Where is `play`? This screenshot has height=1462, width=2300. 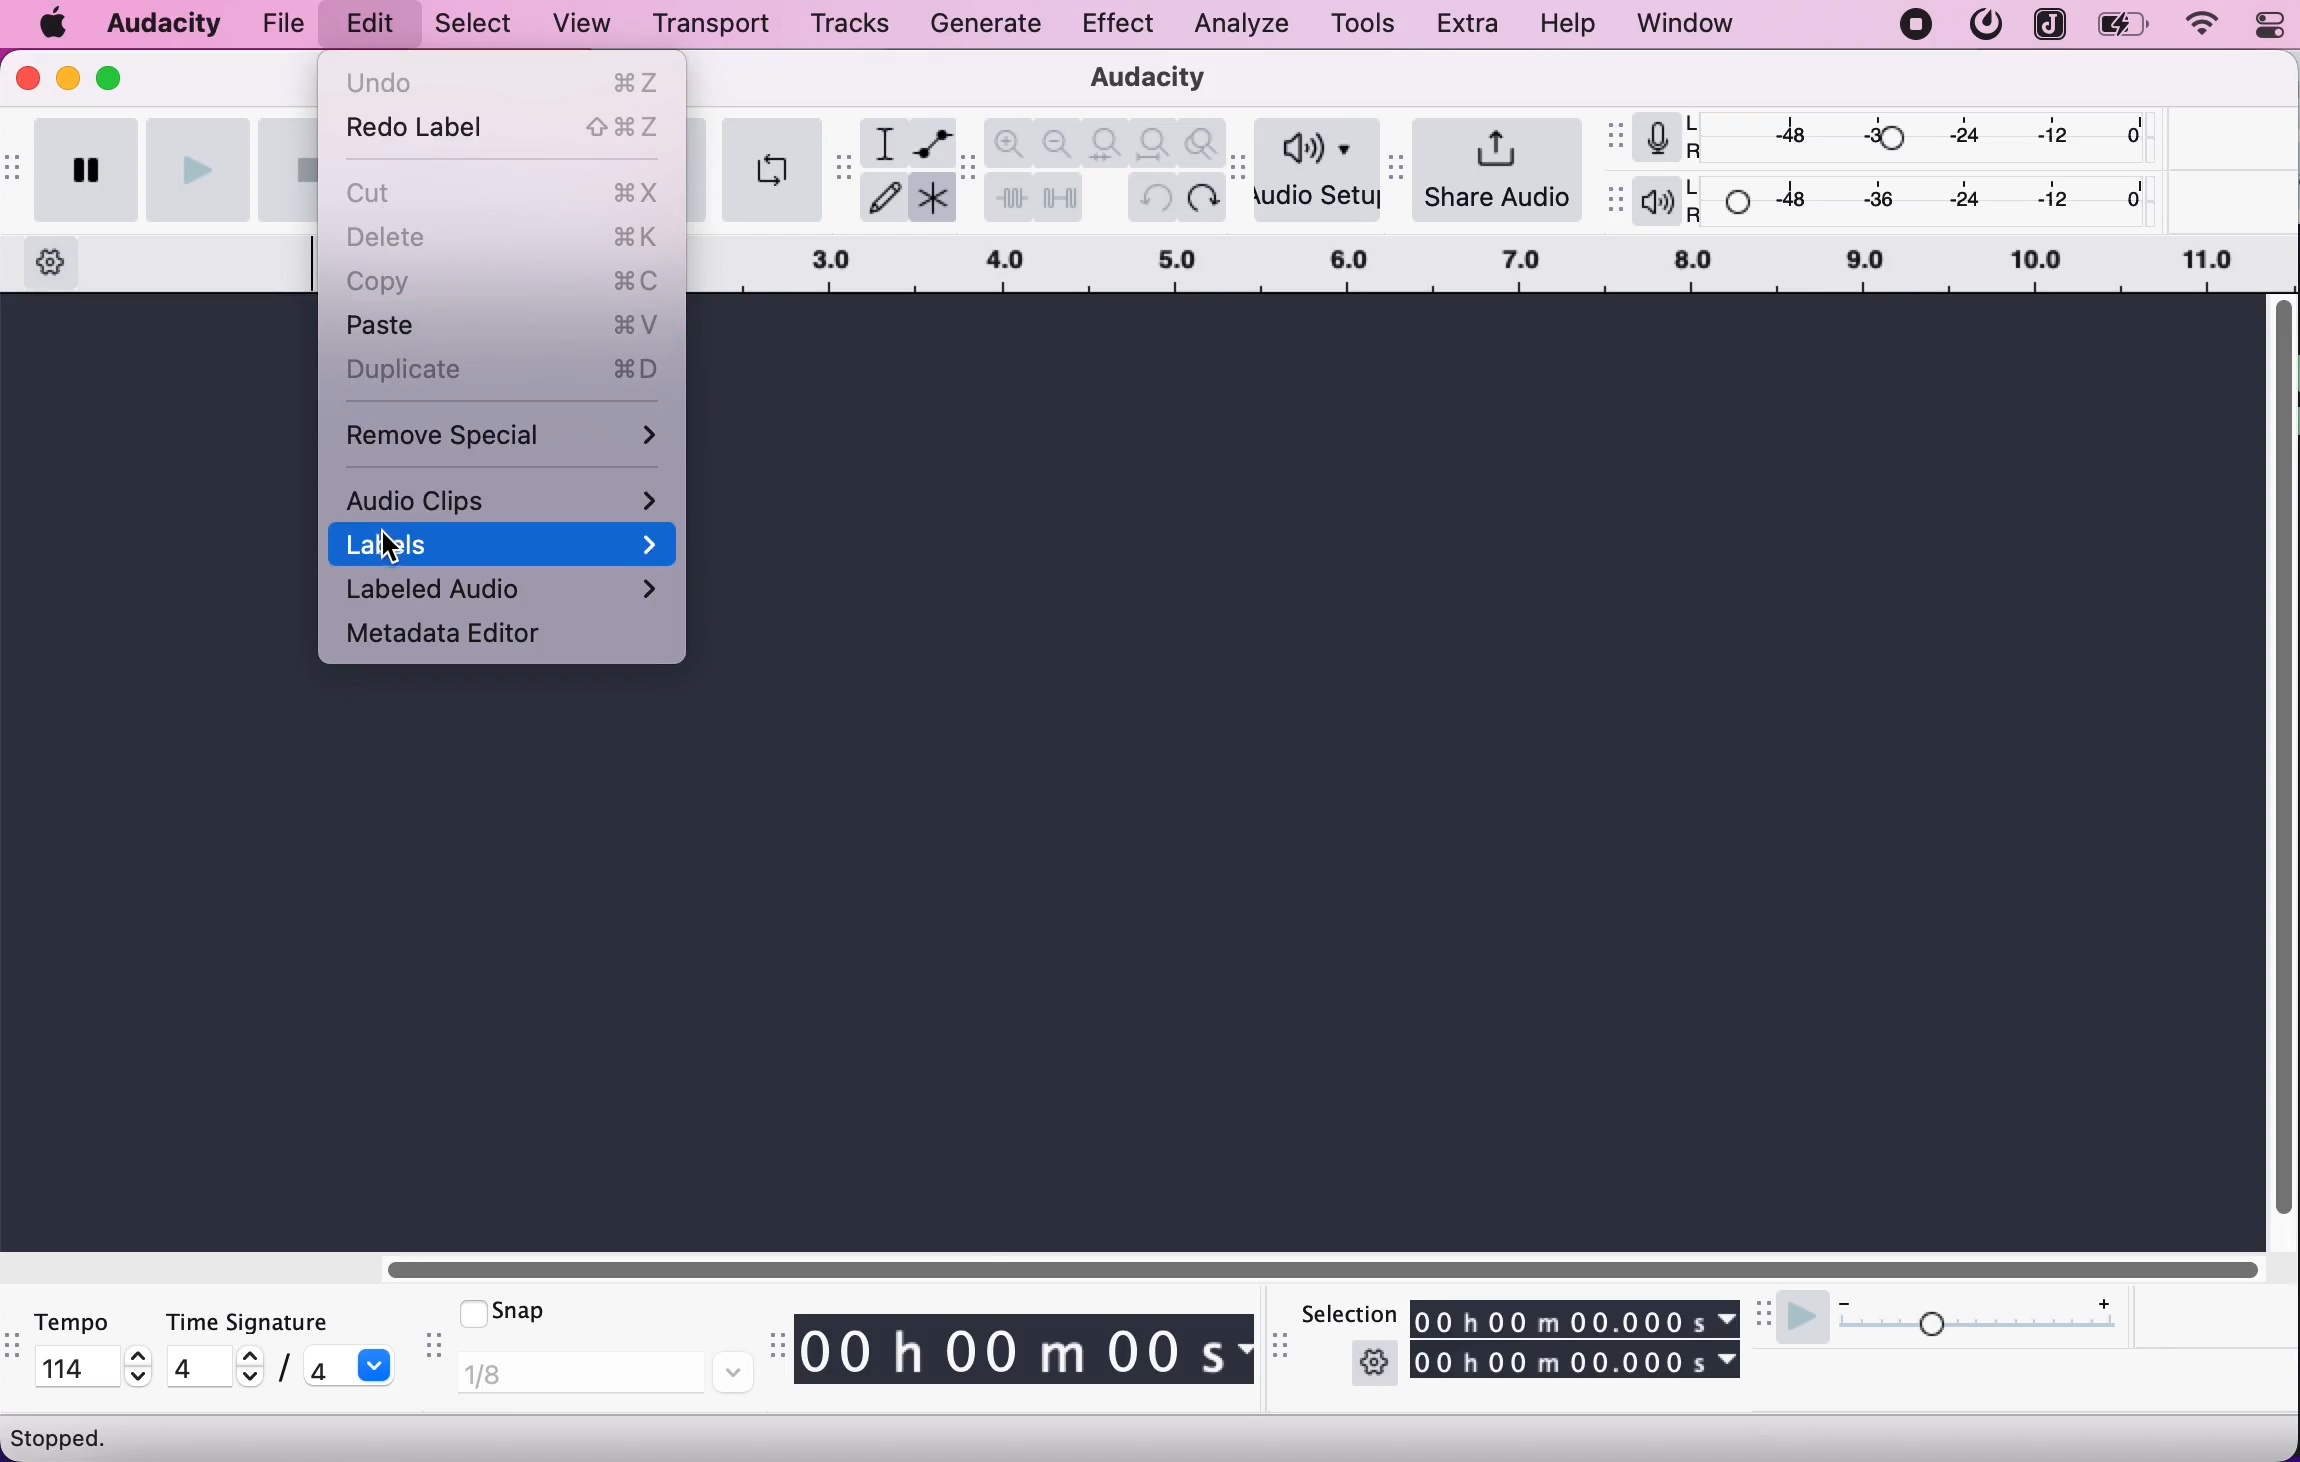 play is located at coordinates (198, 168).